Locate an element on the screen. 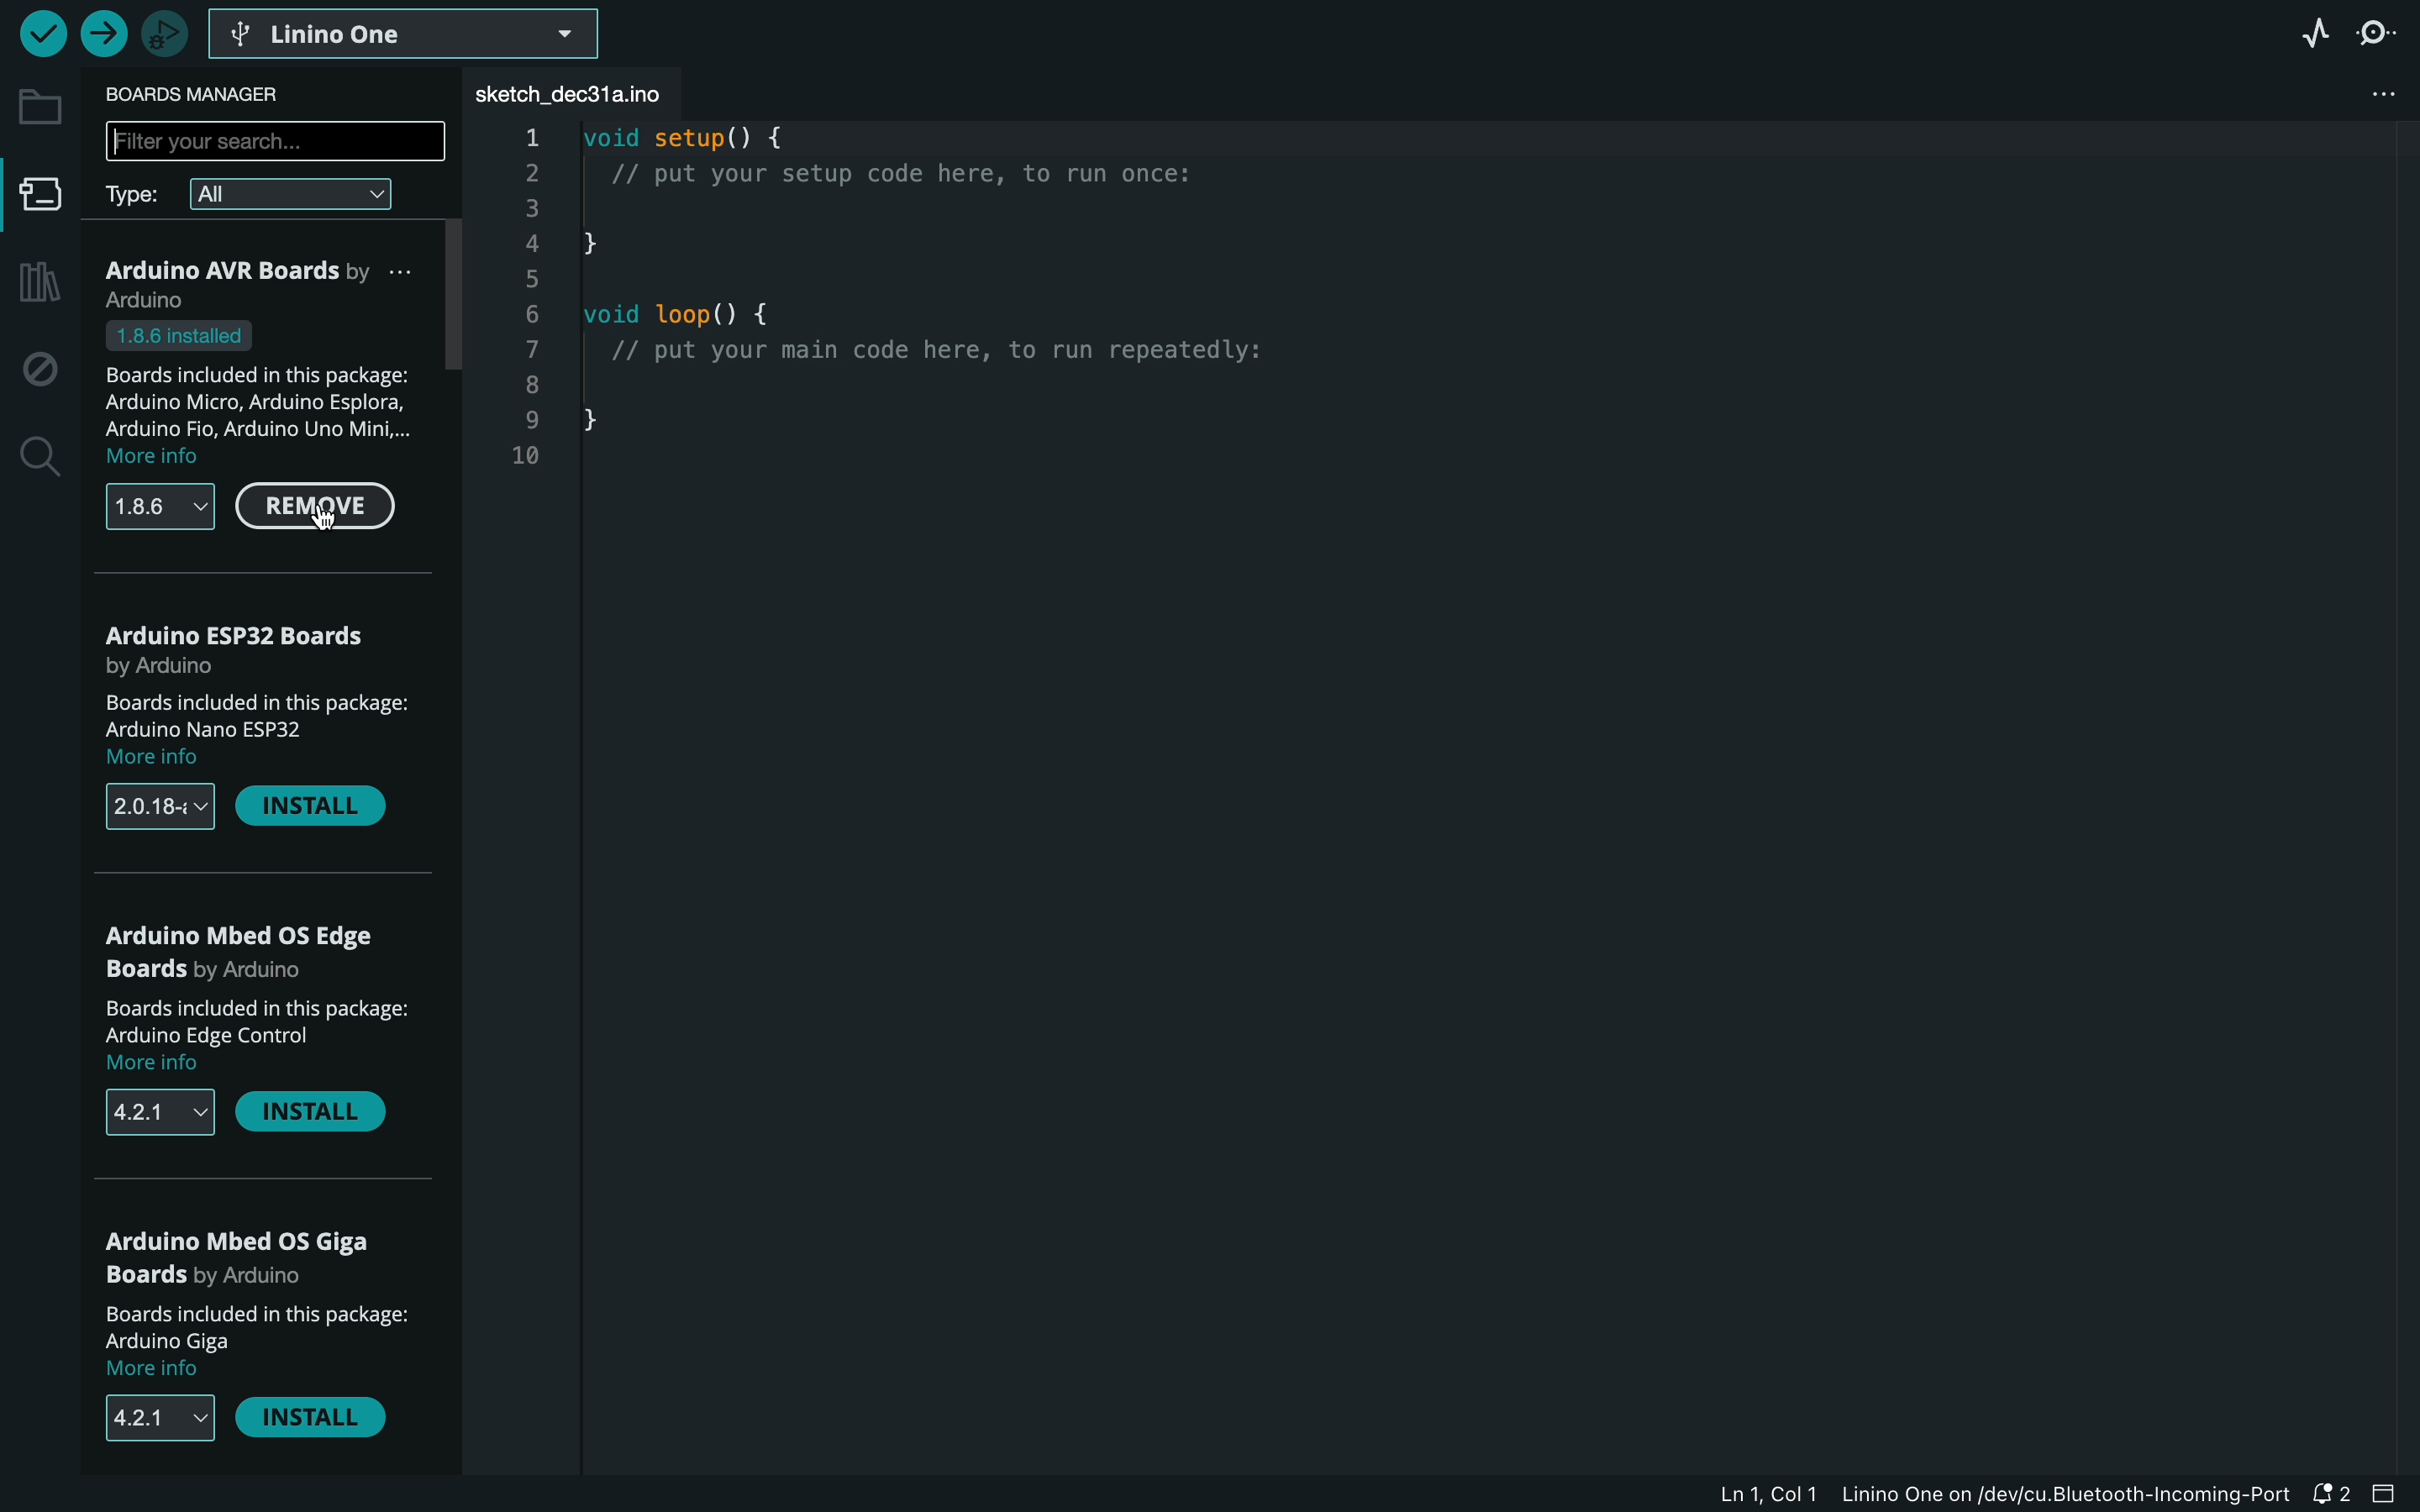 Image resolution: width=2420 pixels, height=1512 pixels. folder is located at coordinates (43, 110).